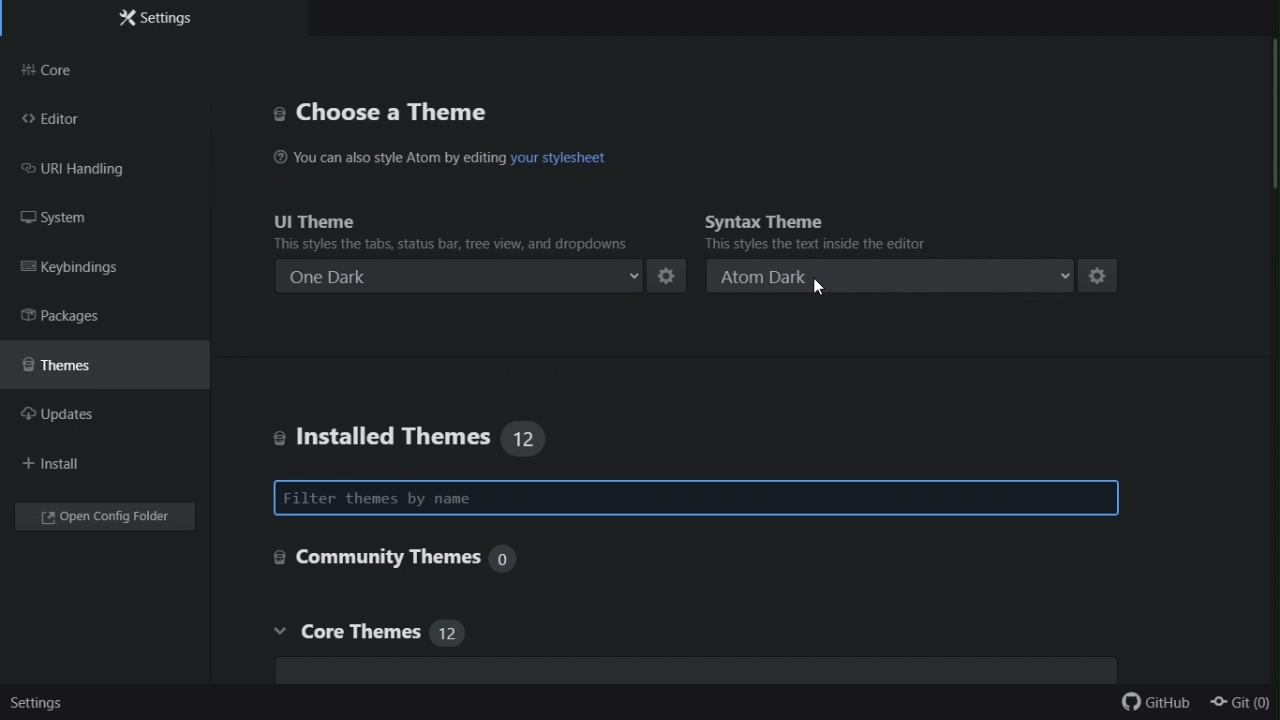 The width and height of the screenshot is (1280, 720). What do you see at coordinates (818, 281) in the screenshot?
I see `cursor` at bounding box center [818, 281].